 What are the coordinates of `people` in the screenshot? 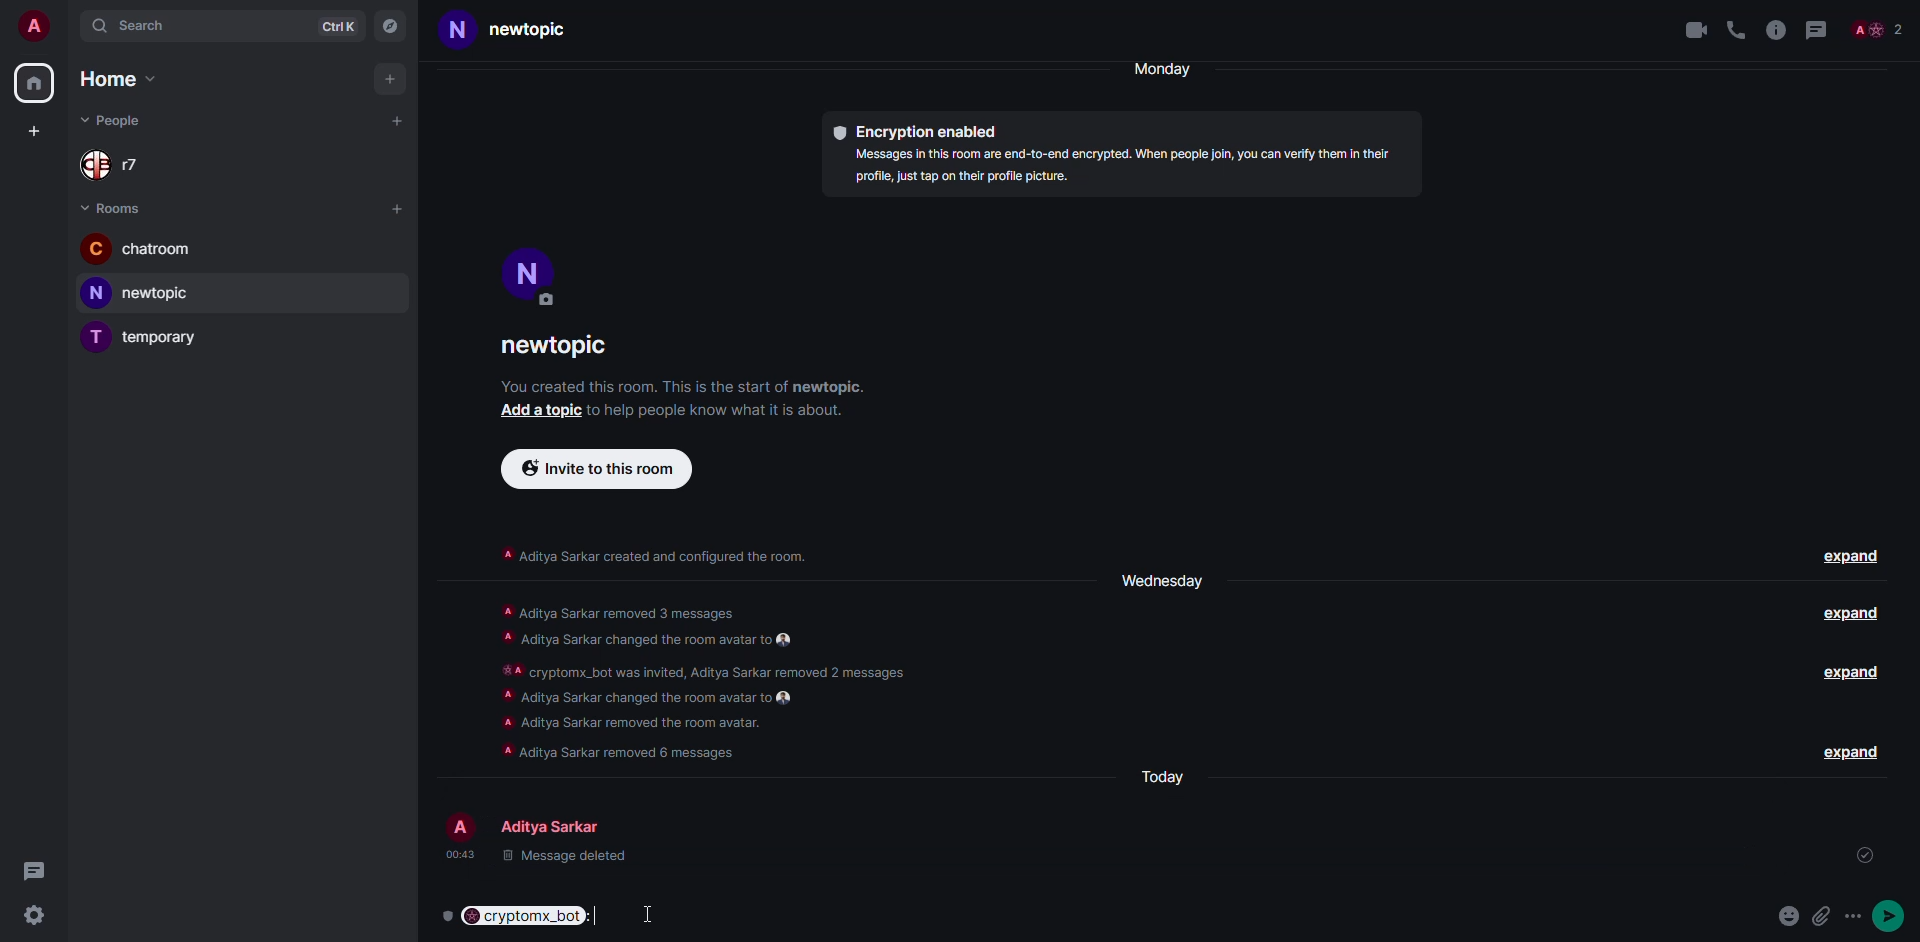 It's located at (1881, 29).